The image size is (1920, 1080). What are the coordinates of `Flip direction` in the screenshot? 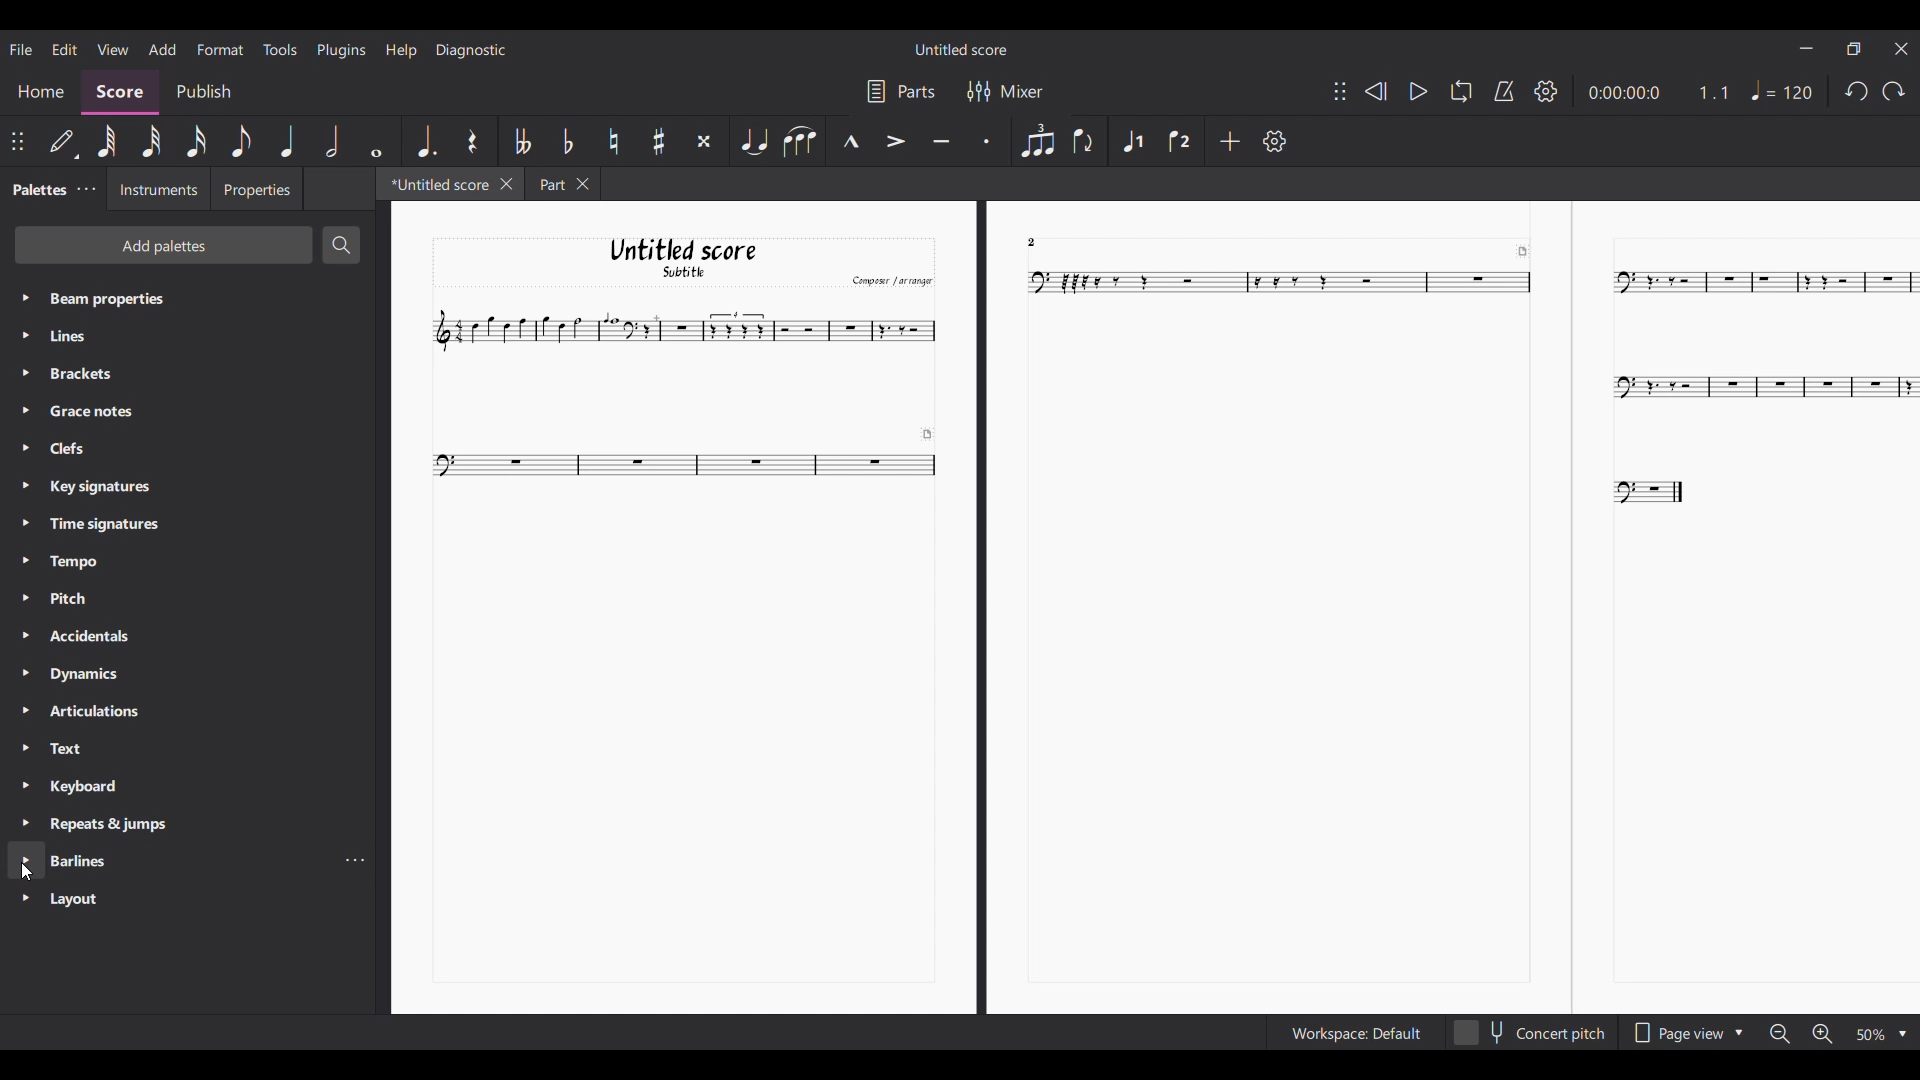 It's located at (1084, 139).